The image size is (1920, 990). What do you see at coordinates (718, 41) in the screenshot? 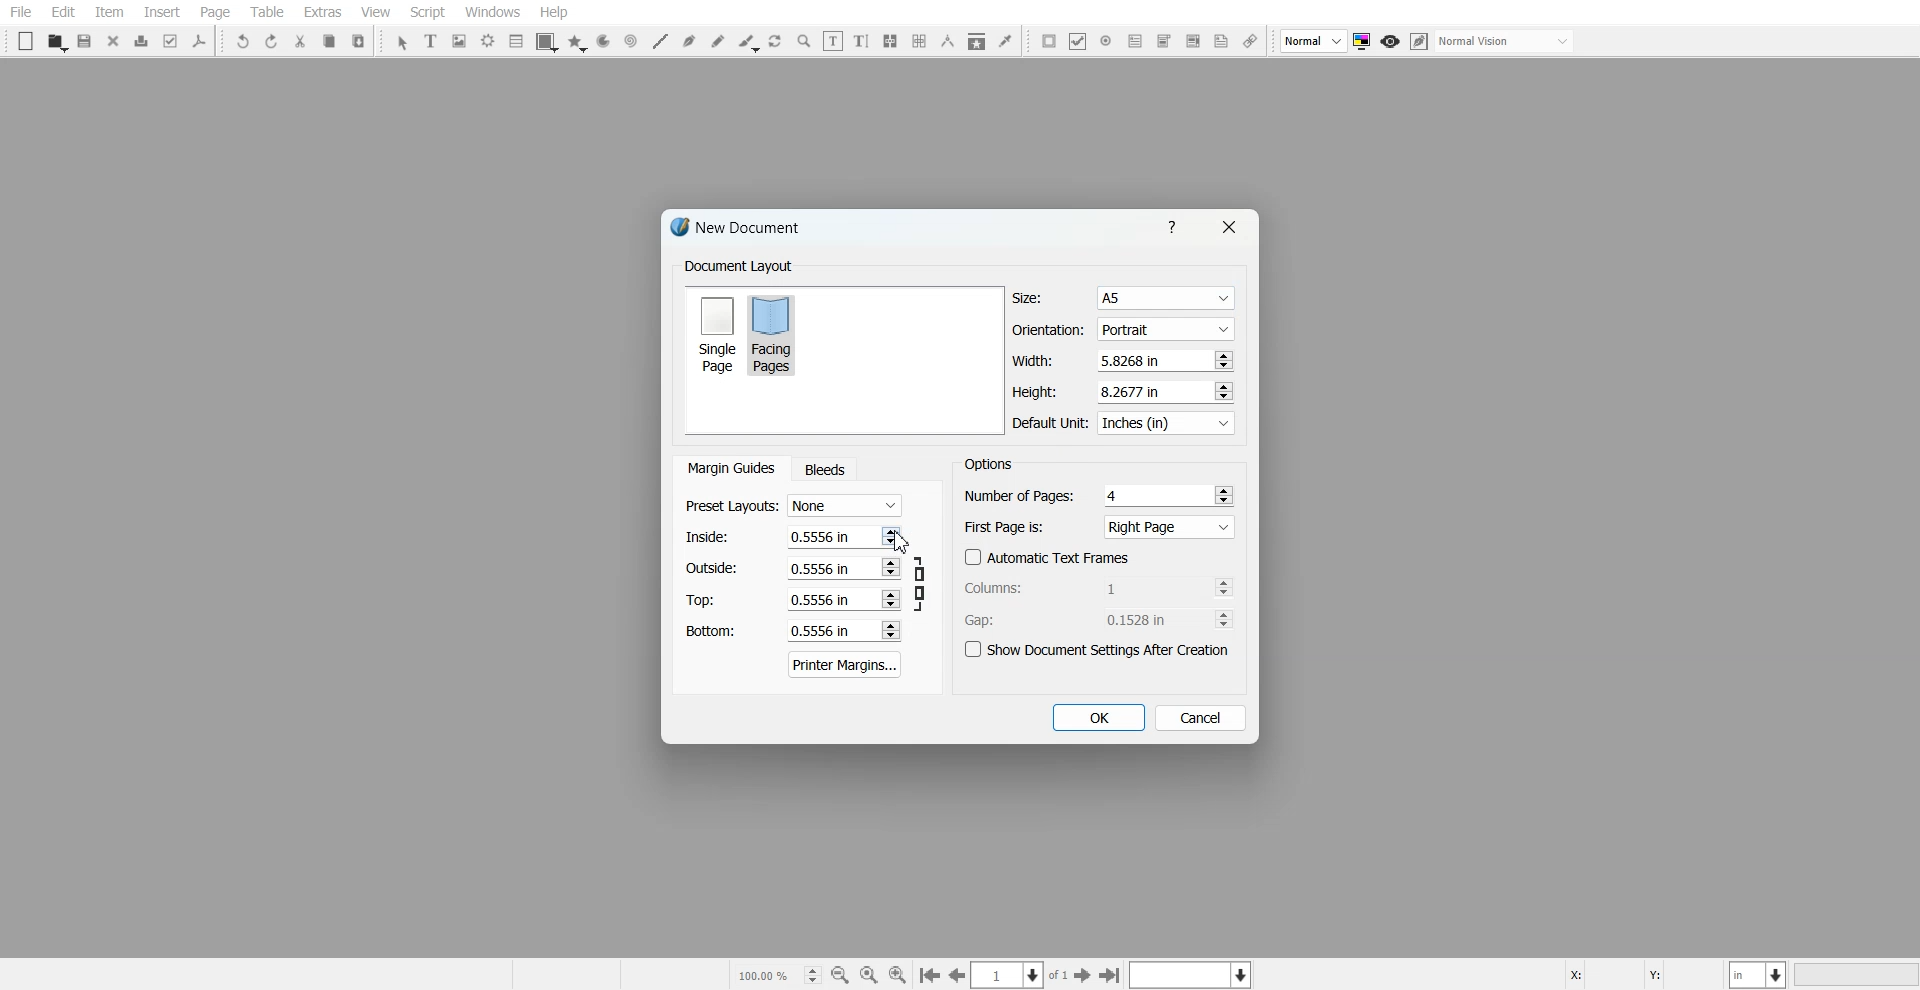
I see `Freehand line` at bounding box center [718, 41].